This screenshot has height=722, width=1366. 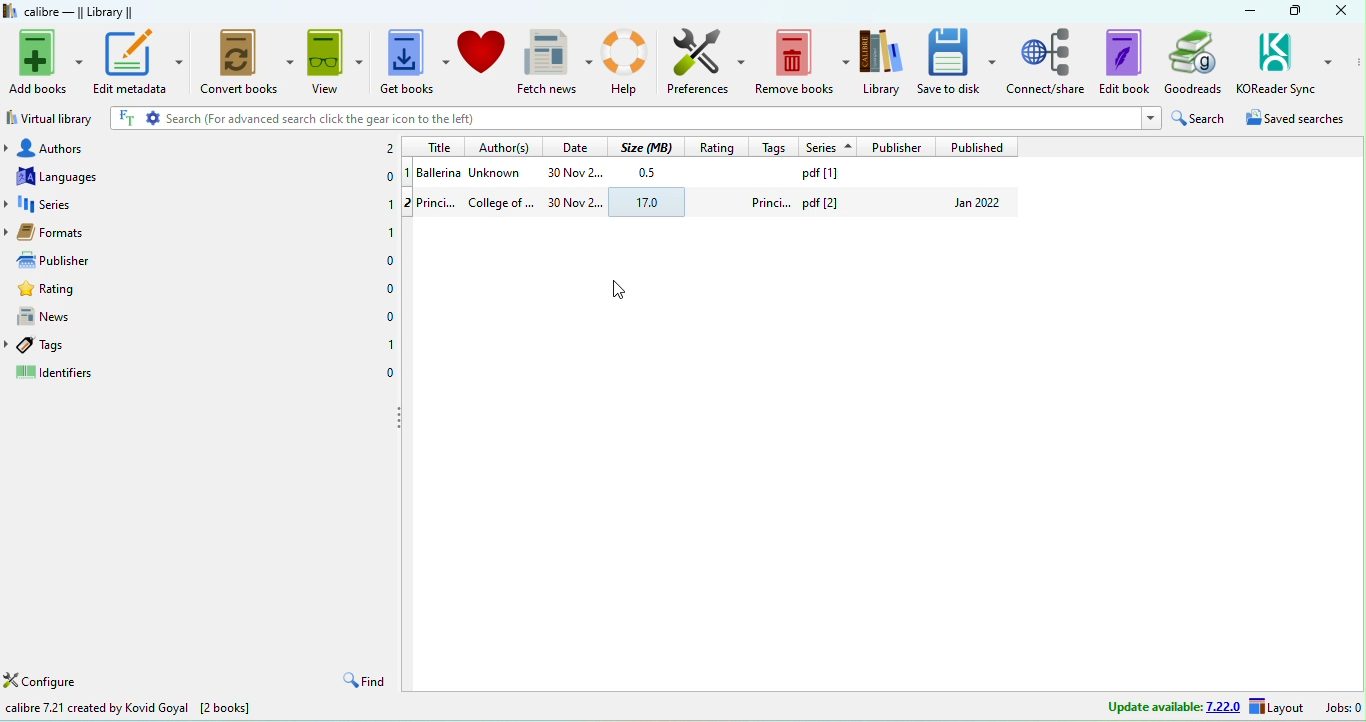 I want to click on publisher, so click(x=898, y=147).